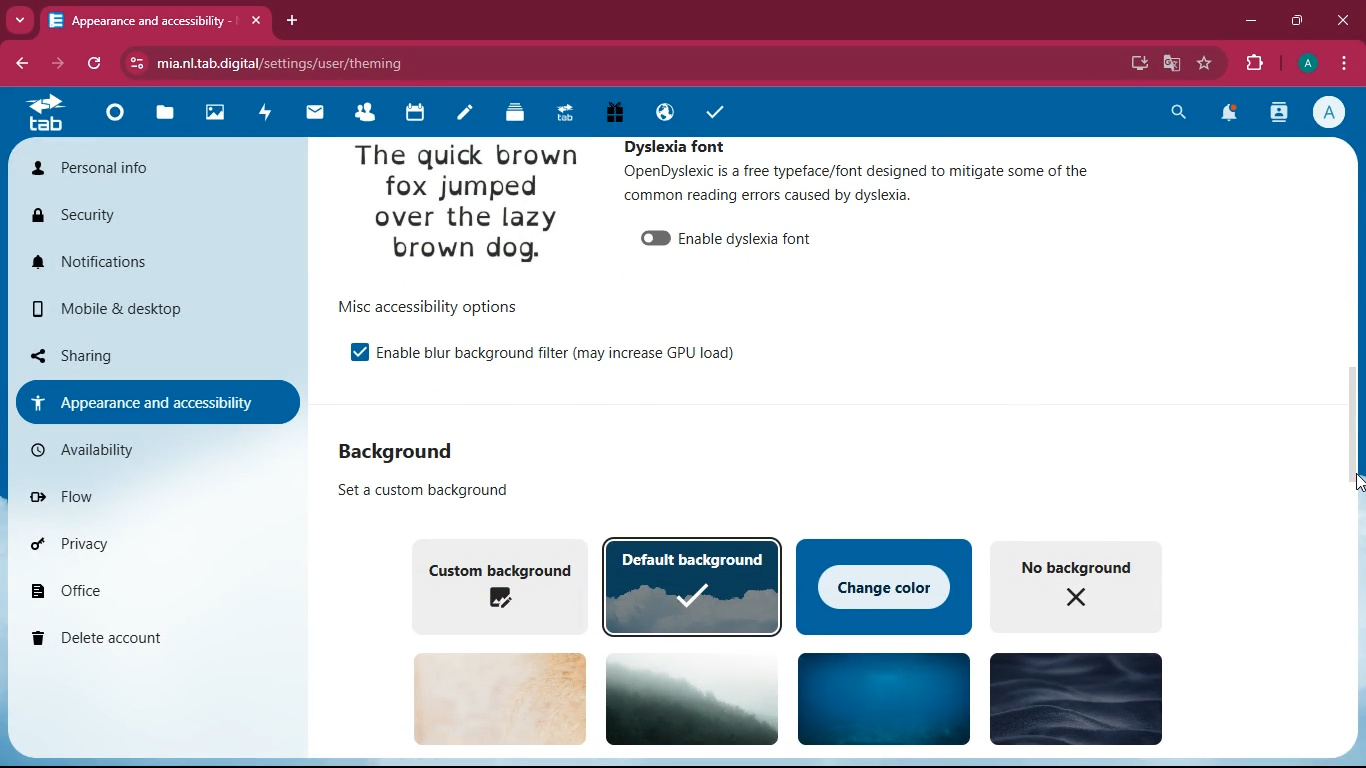 The image size is (1366, 768). I want to click on tab, so click(48, 116).